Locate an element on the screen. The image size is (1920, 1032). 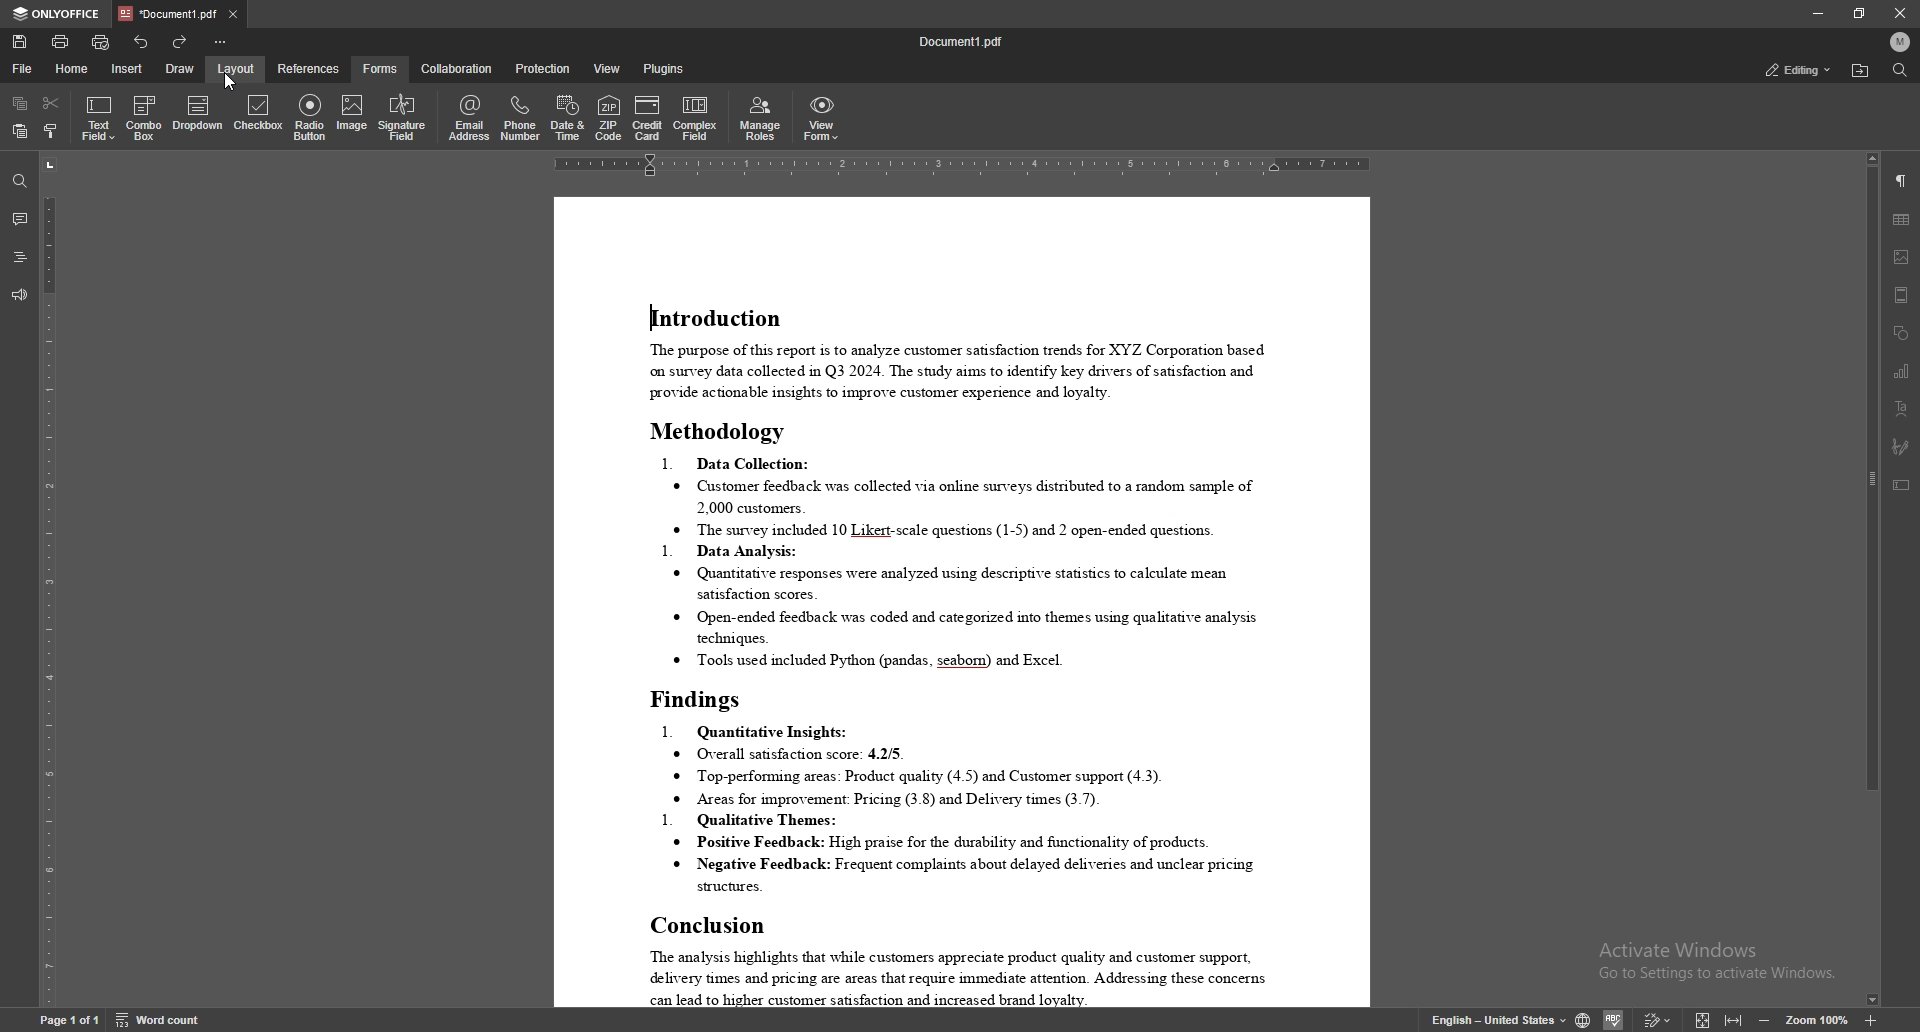
zoom is located at coordinates (1818, 1018).